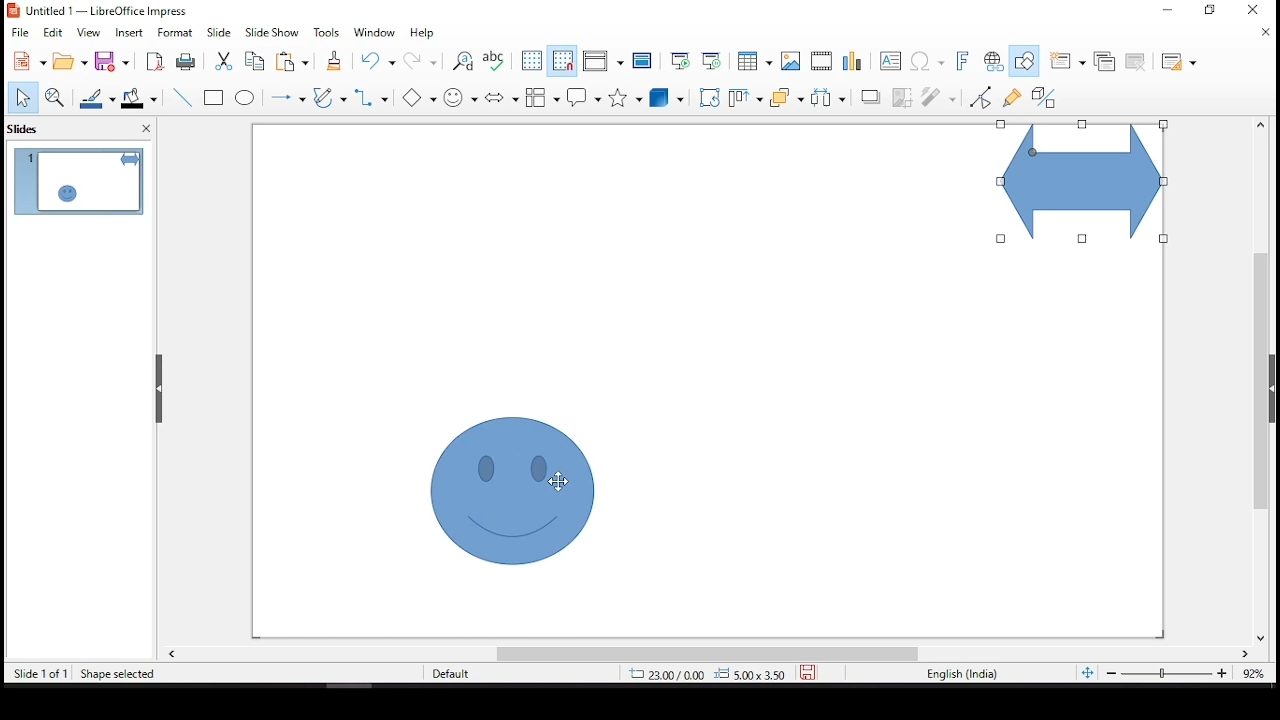  What do you see at coordinates (824, 96) in the screenshot?
I see `distribute` at bounding box center [824, 96].